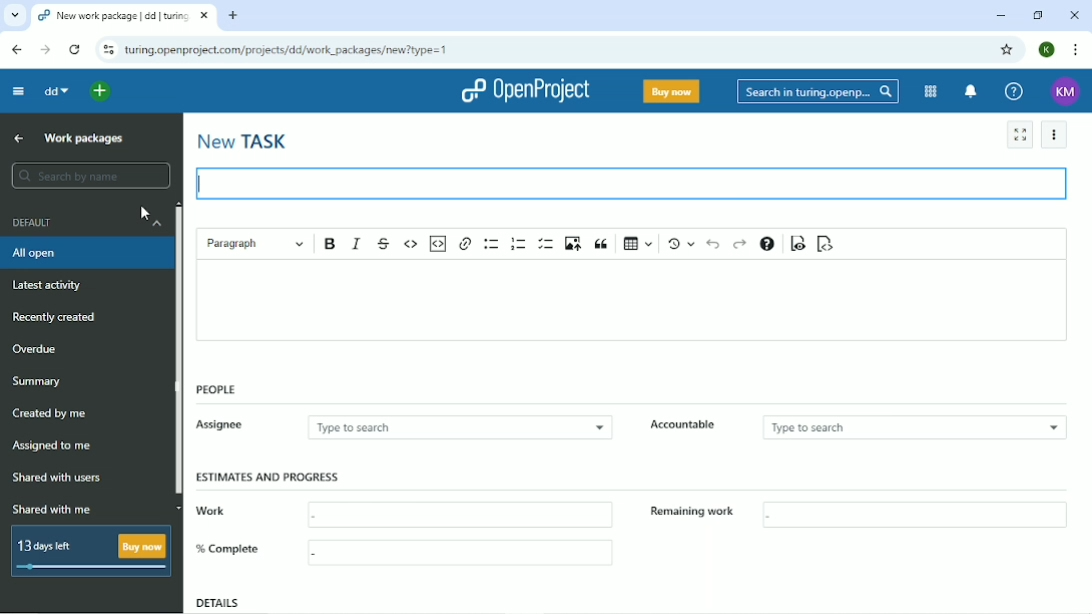 This screenshot has height=614, width=1092. What do you see at coordinates (14, 13) in the screenshot?
I see `list of tabs` at bounding box center [14, 13].